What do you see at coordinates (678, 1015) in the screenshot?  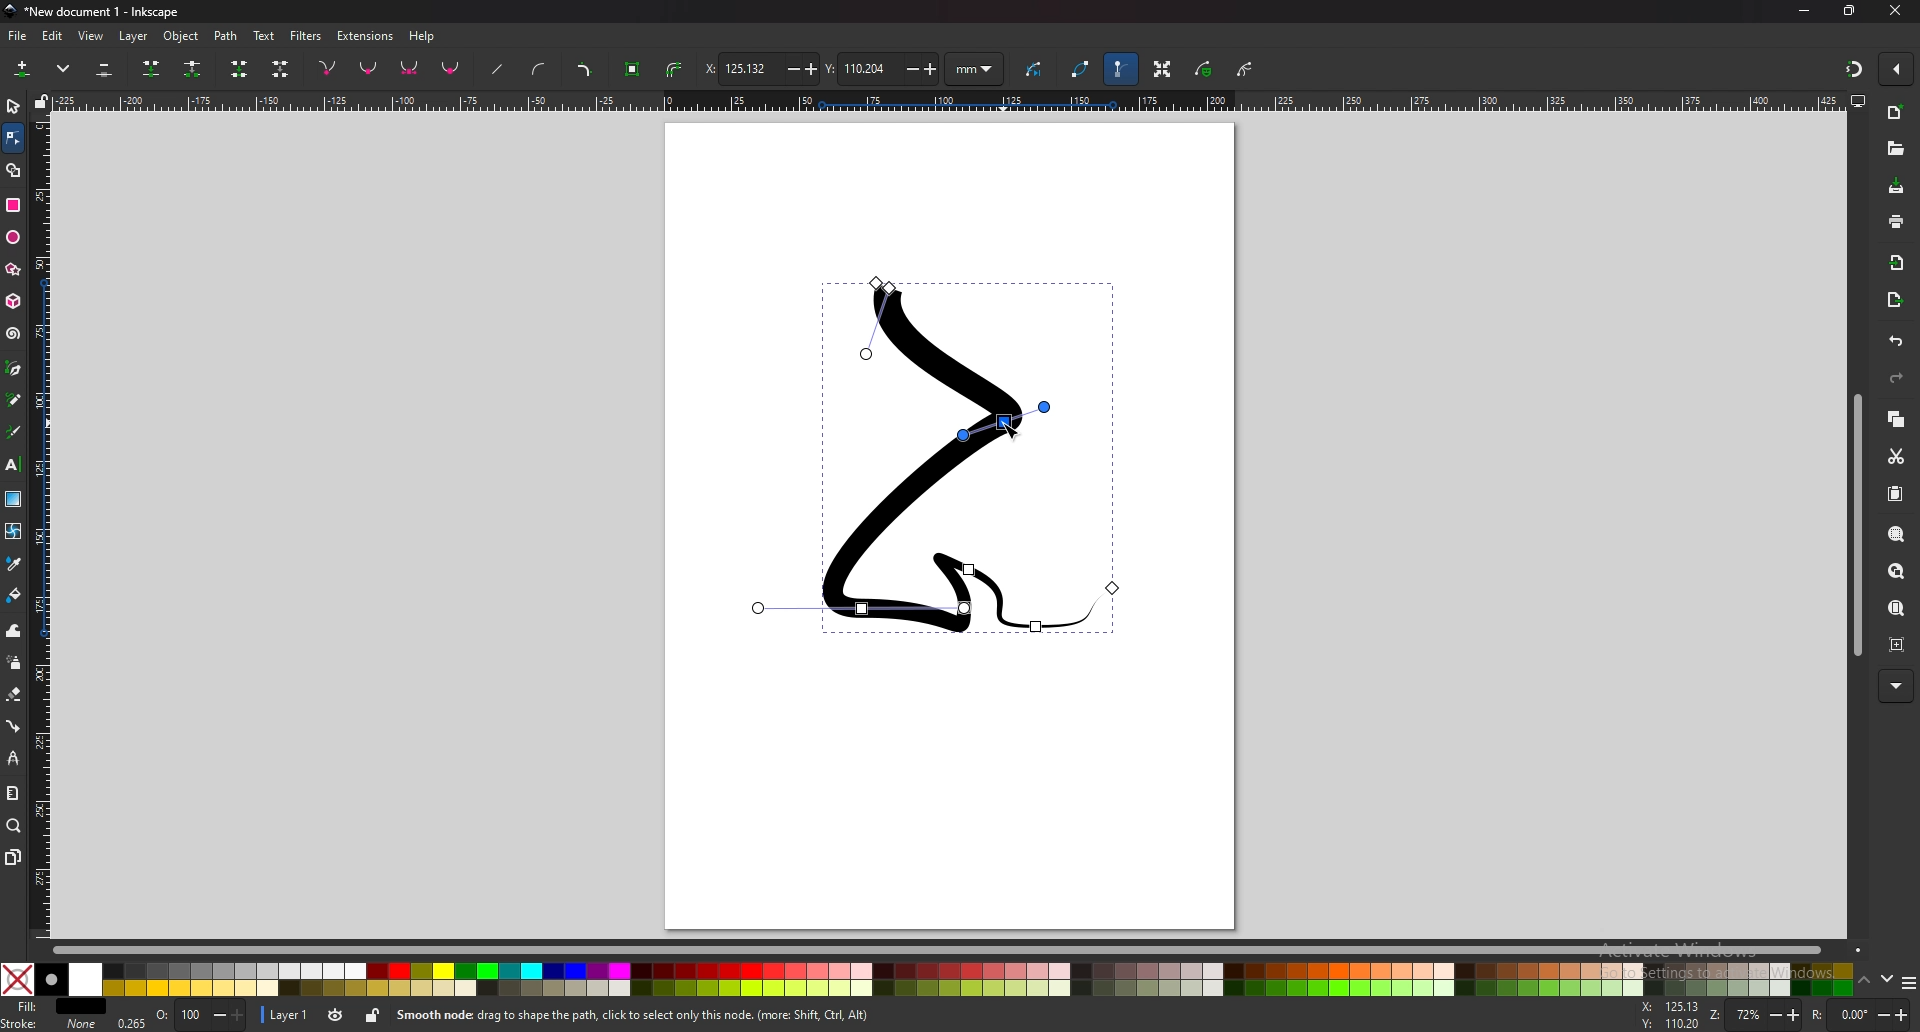 I see `info` at bounding box center [678, 1015].